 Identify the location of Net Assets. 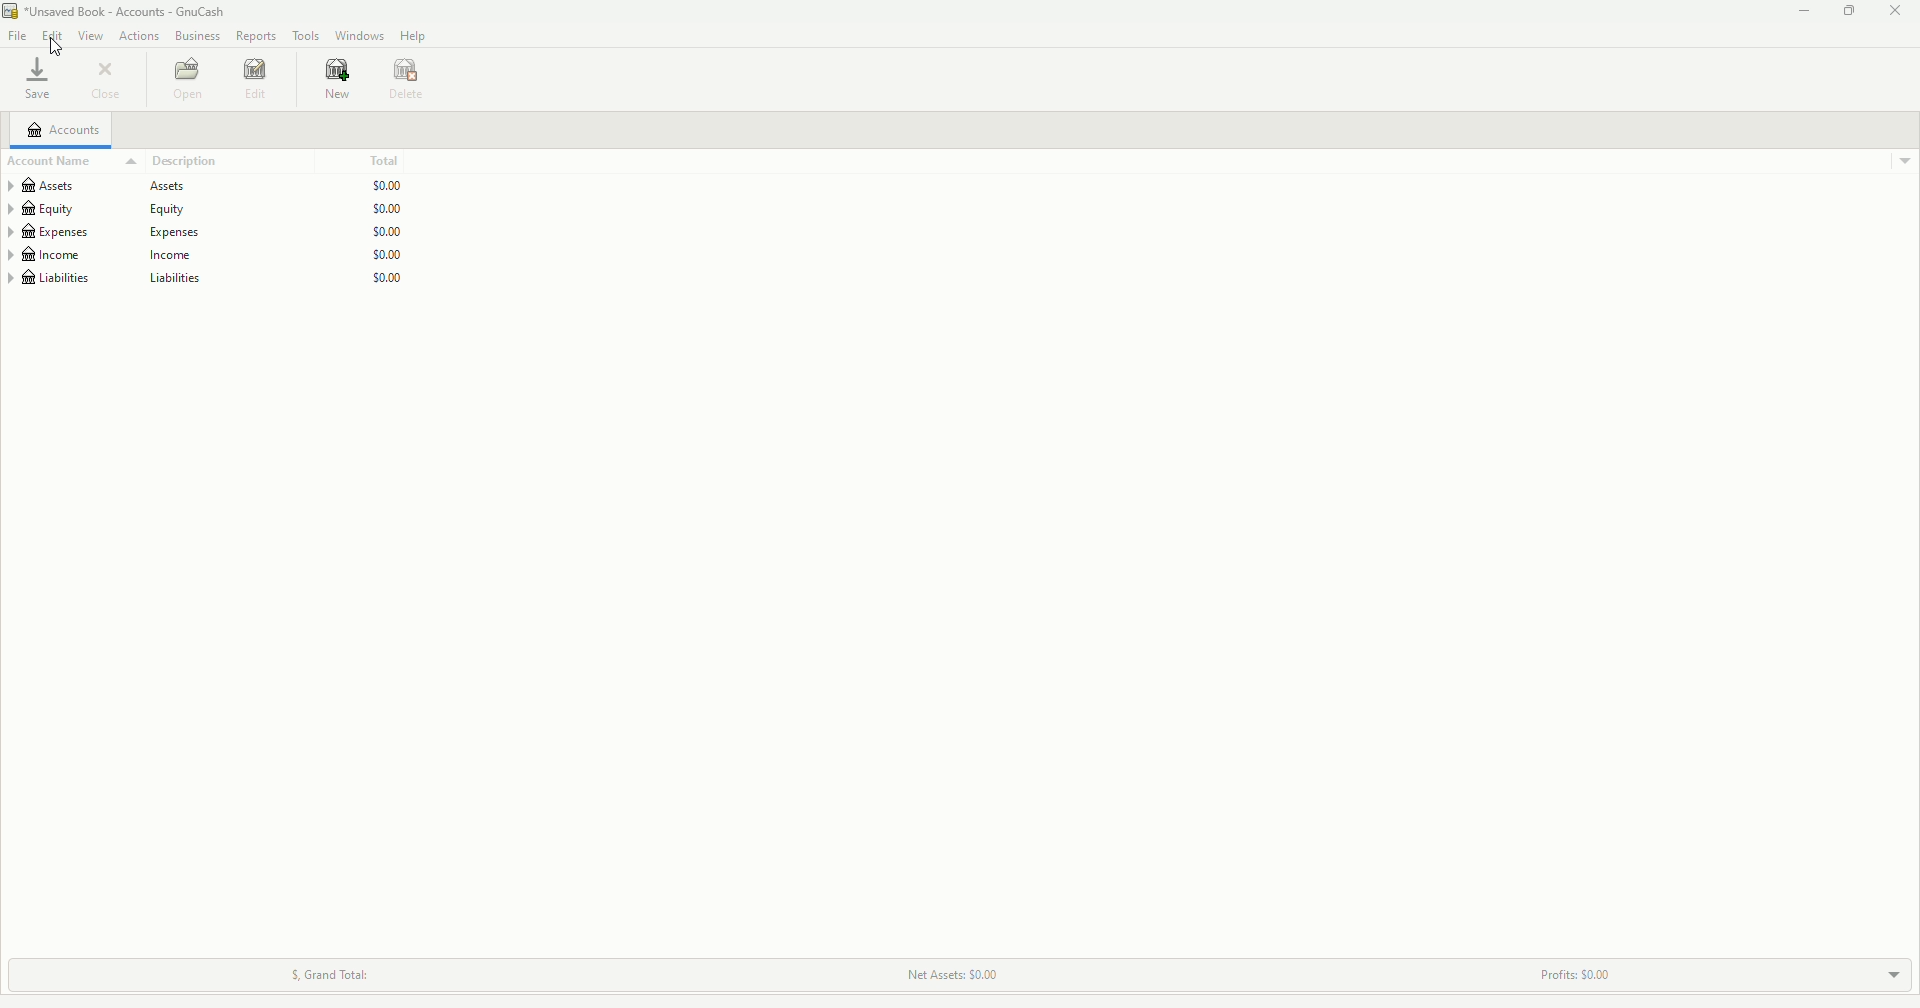
(955, 974).